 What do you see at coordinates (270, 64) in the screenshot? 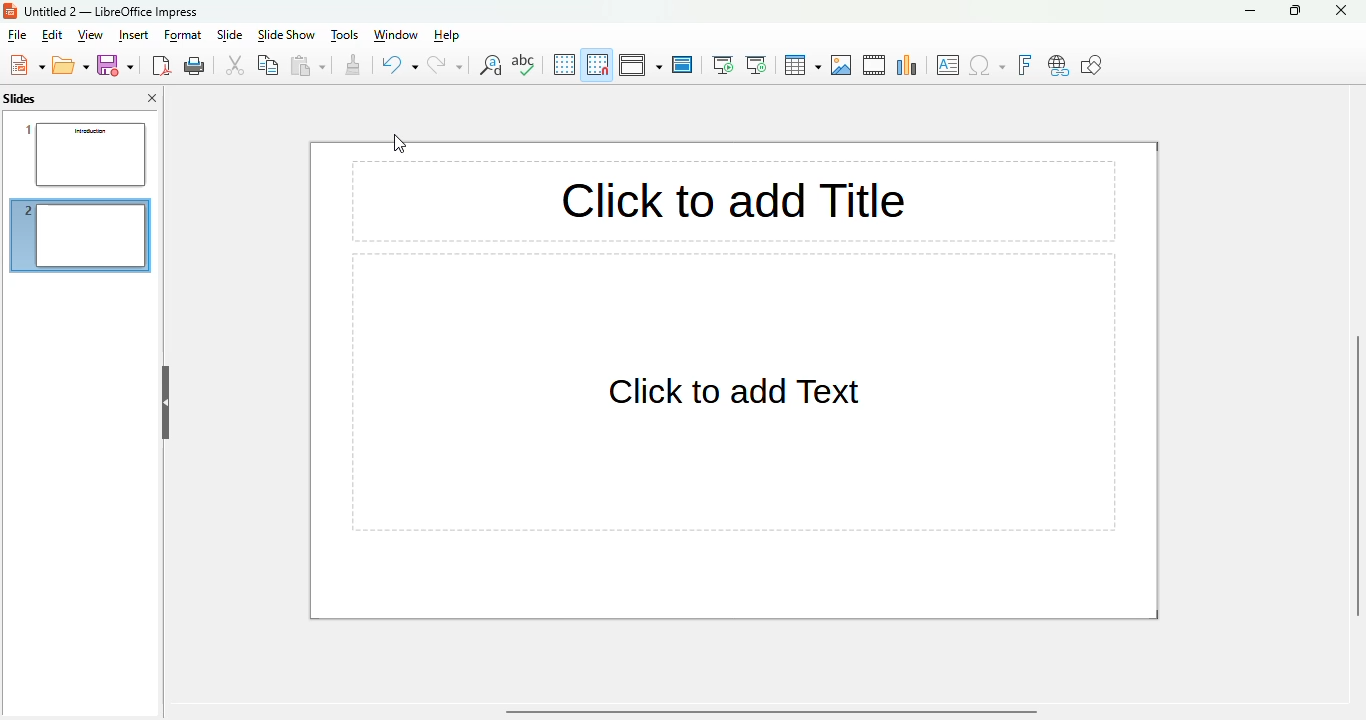
I see `copy` at bounding box center [270, 64].